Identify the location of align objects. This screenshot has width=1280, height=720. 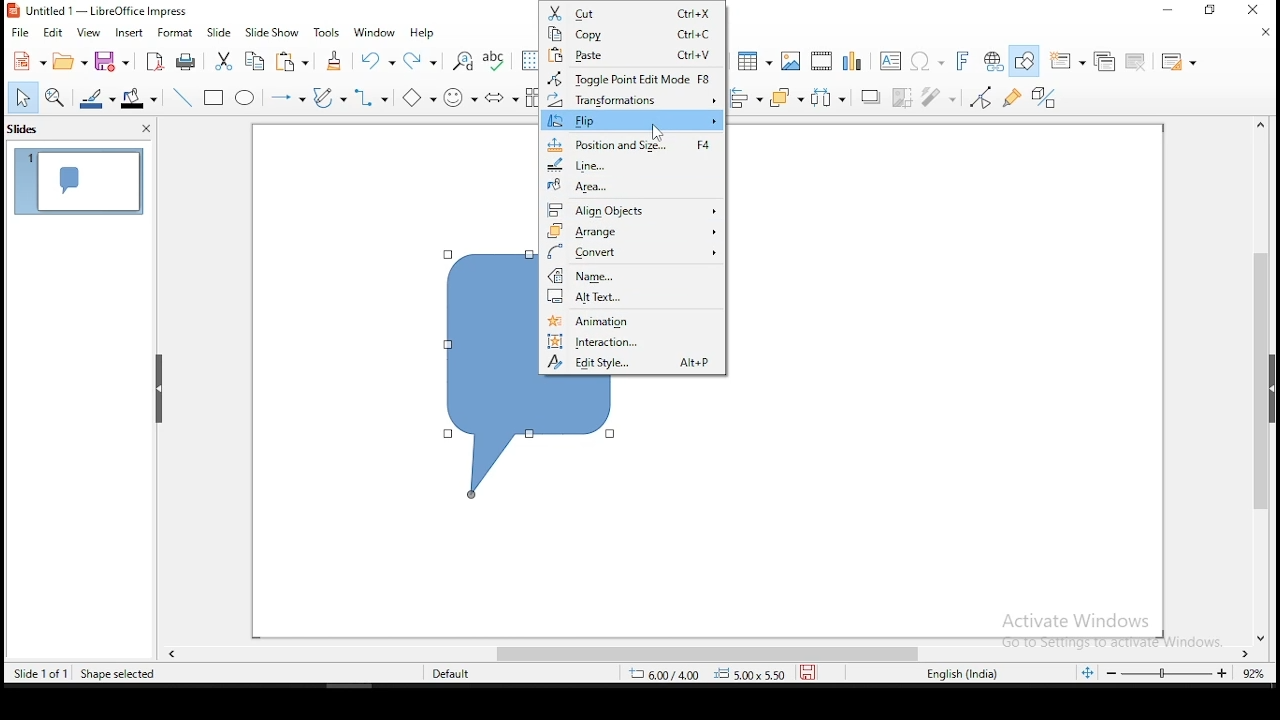
(632, 209).